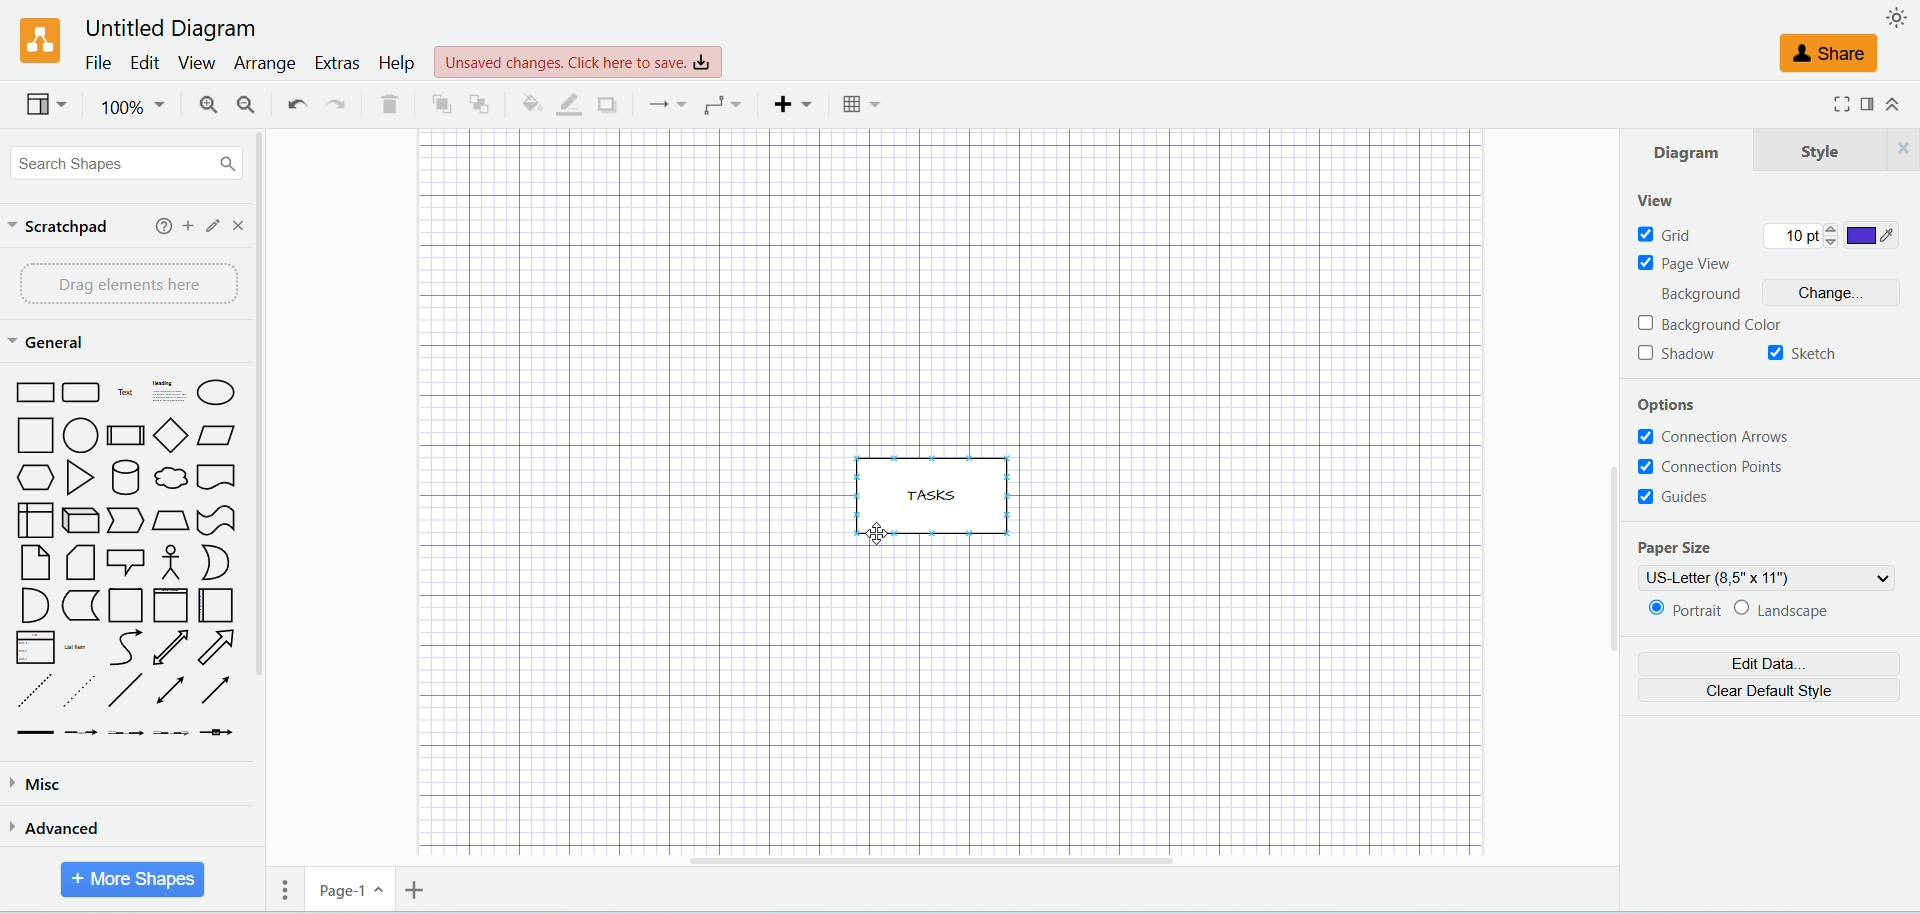 Image resolution: width=1920 pixels, height=914 pixels. I want to click on pages, so click(278, 889).